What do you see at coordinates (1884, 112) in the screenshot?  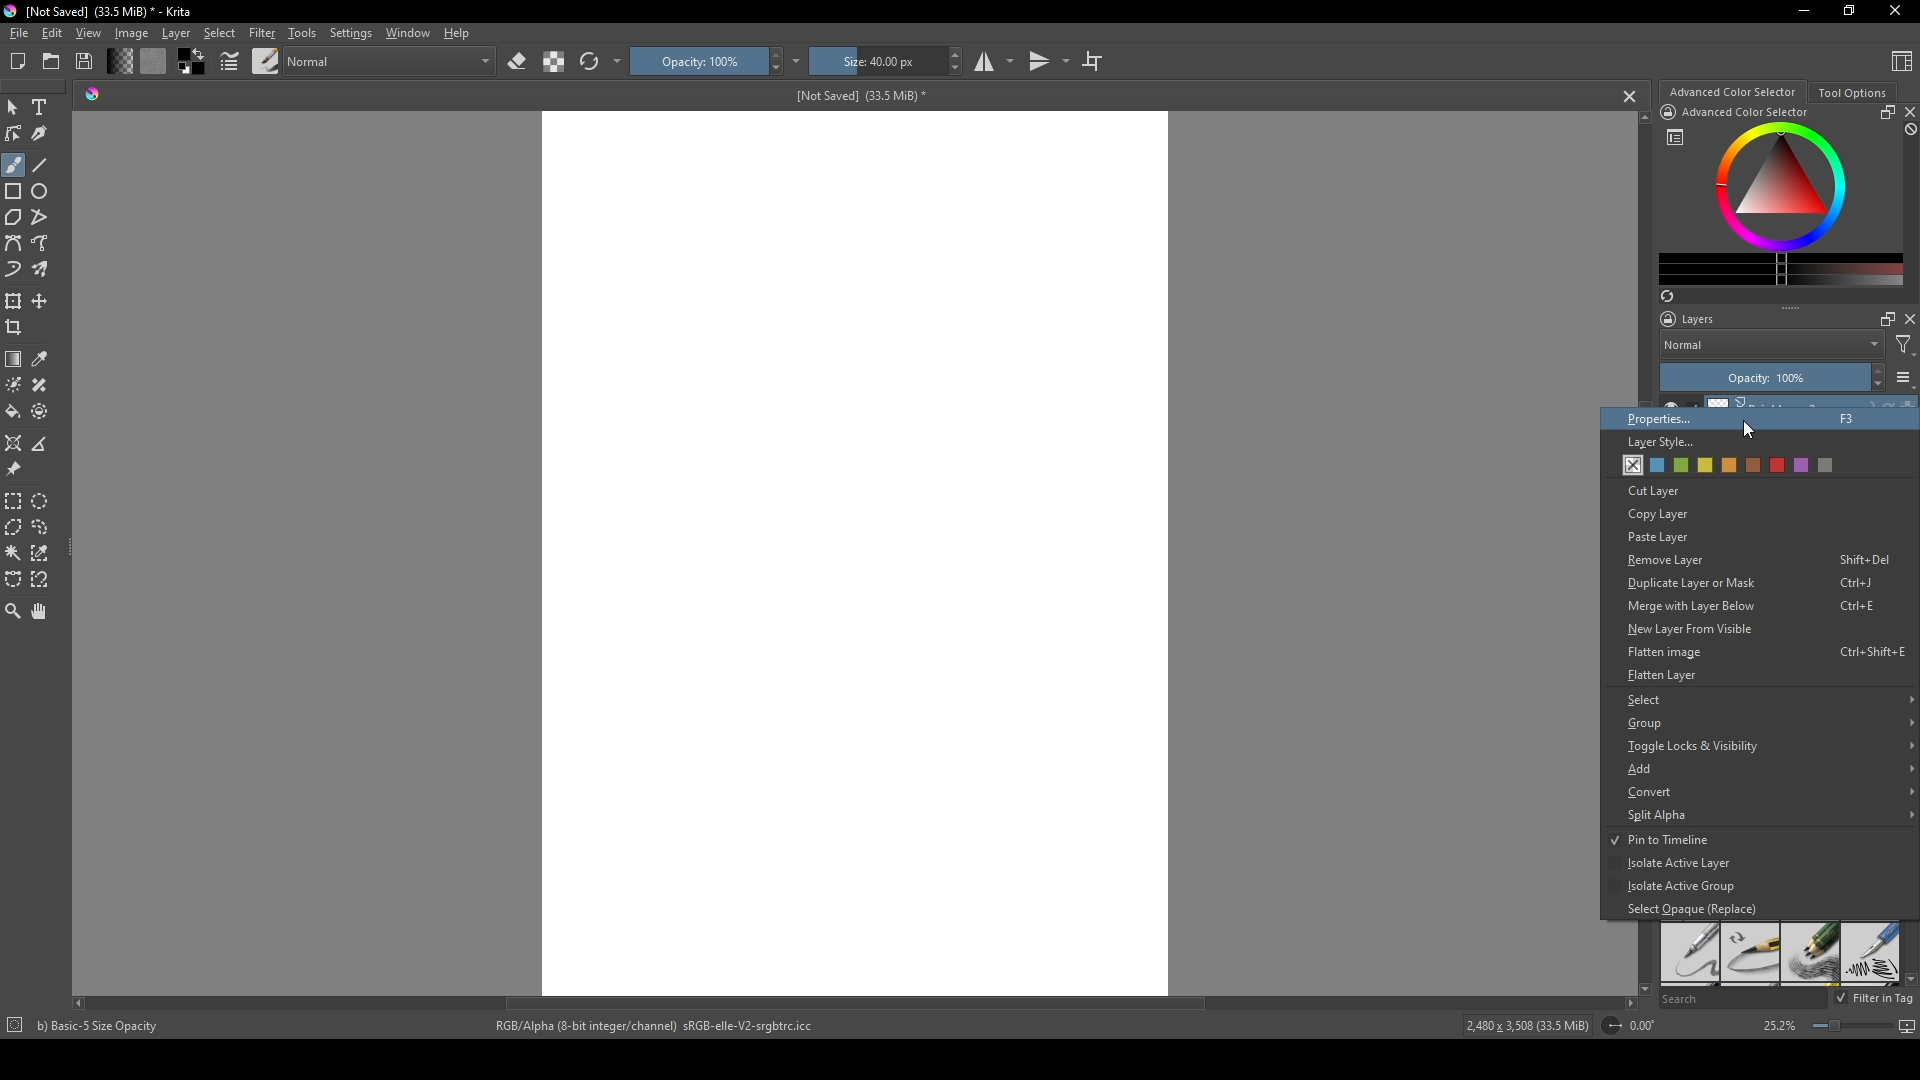 I see `resize` at bounding box center [1884, 112].